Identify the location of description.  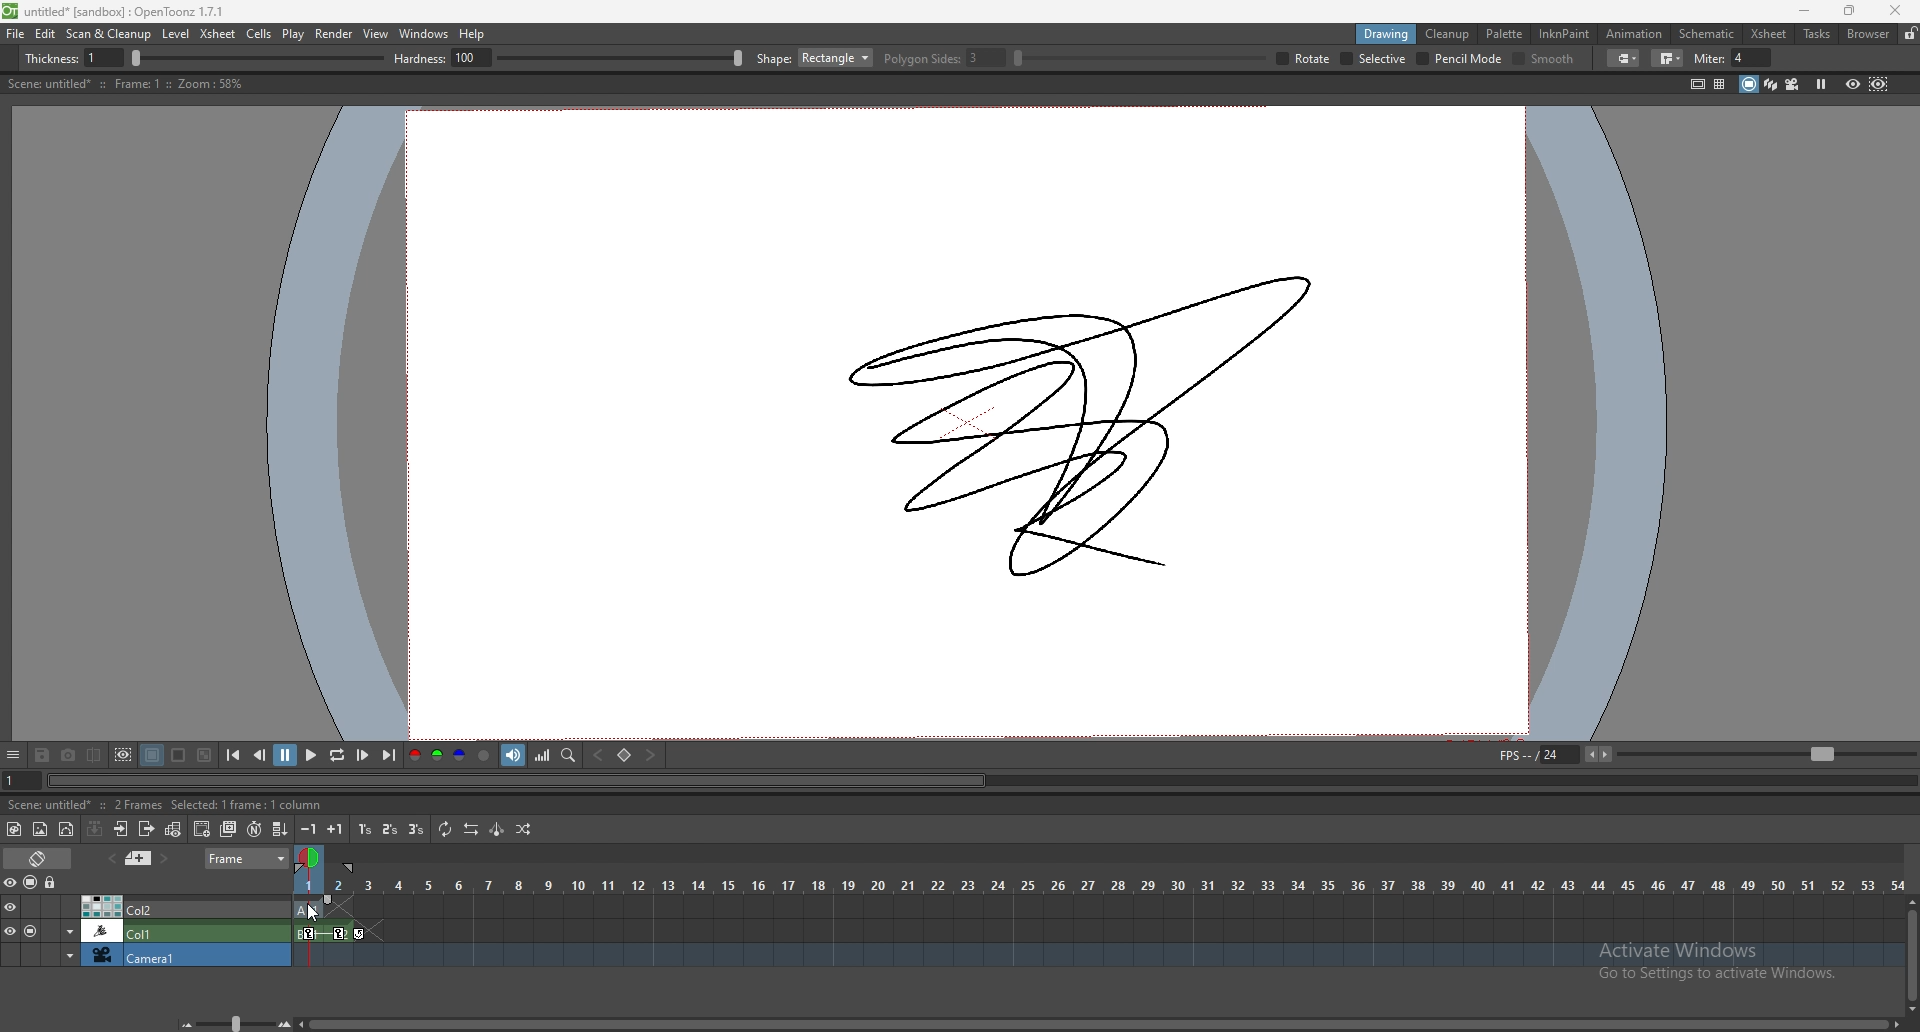
(124, 84).